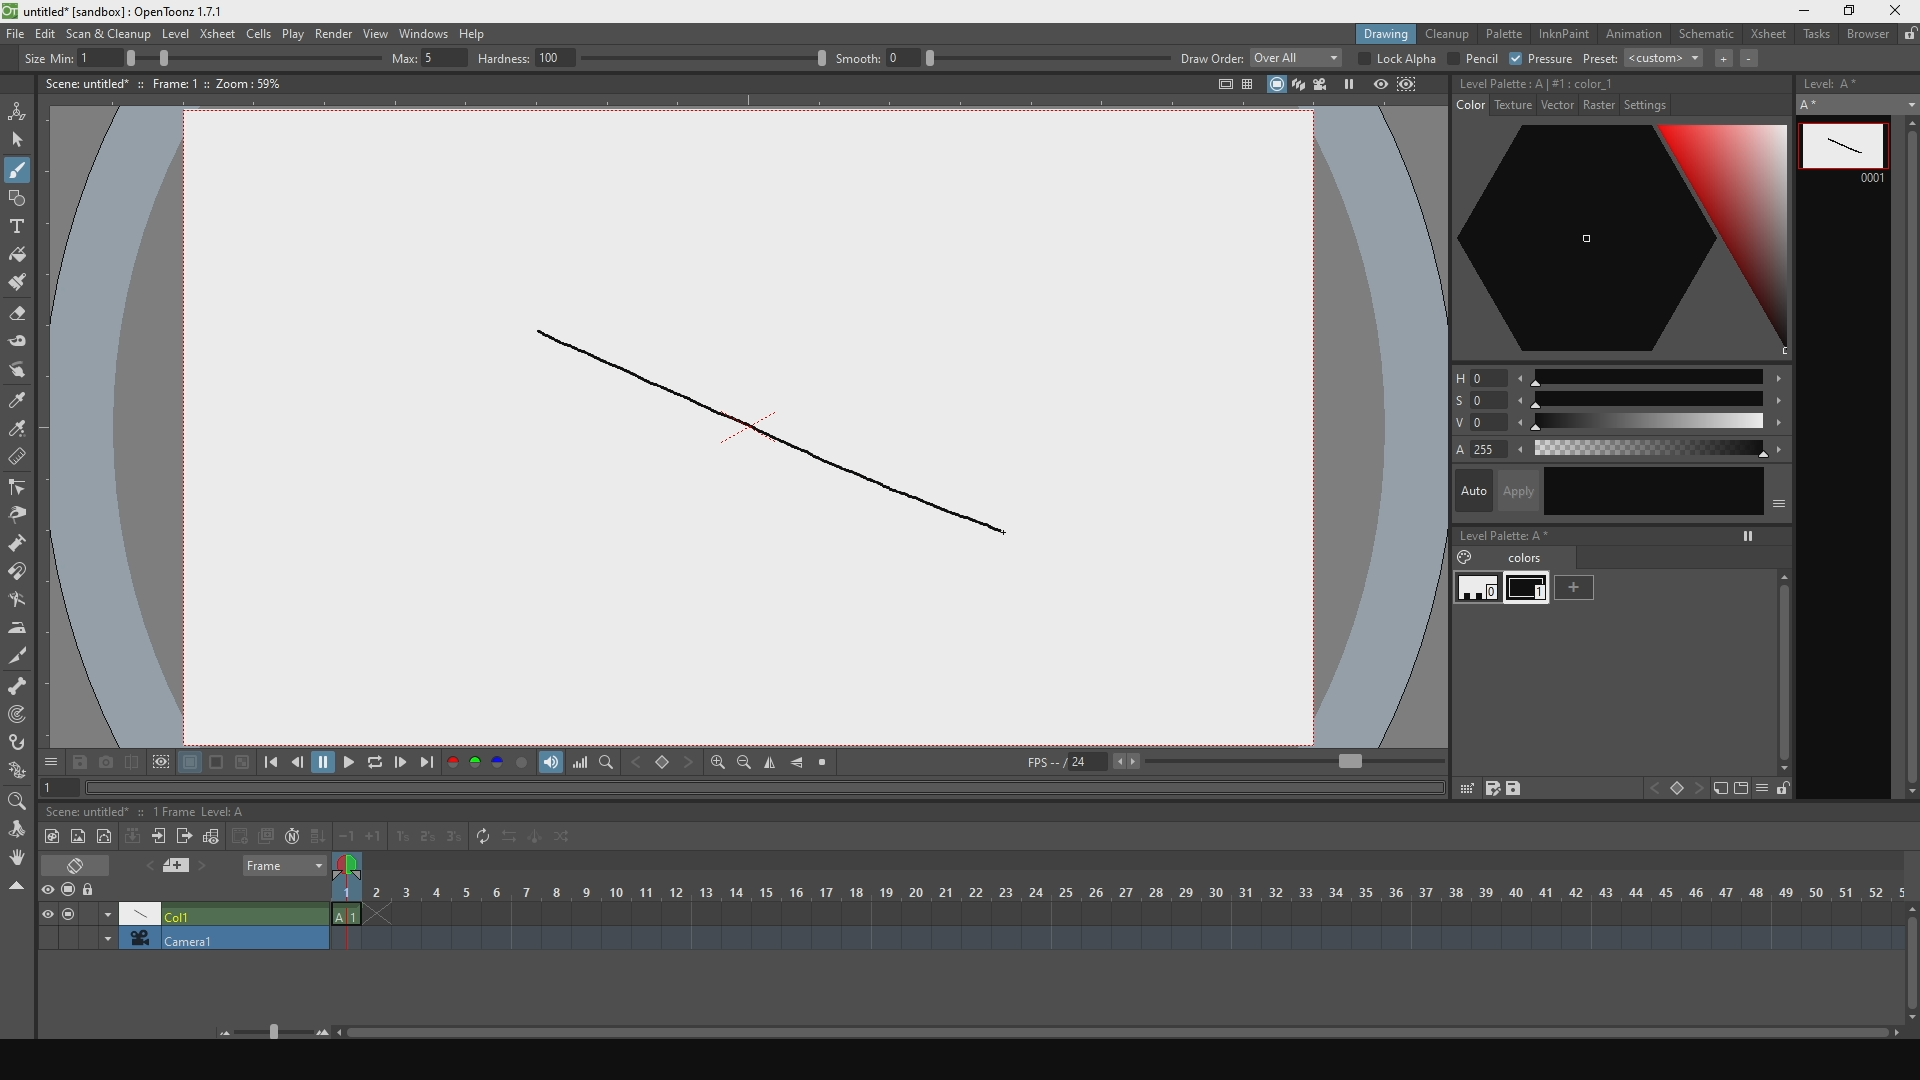 The height and width of the screenshot is (1080, 1920). I want to click on edit control, so click(19, 489).